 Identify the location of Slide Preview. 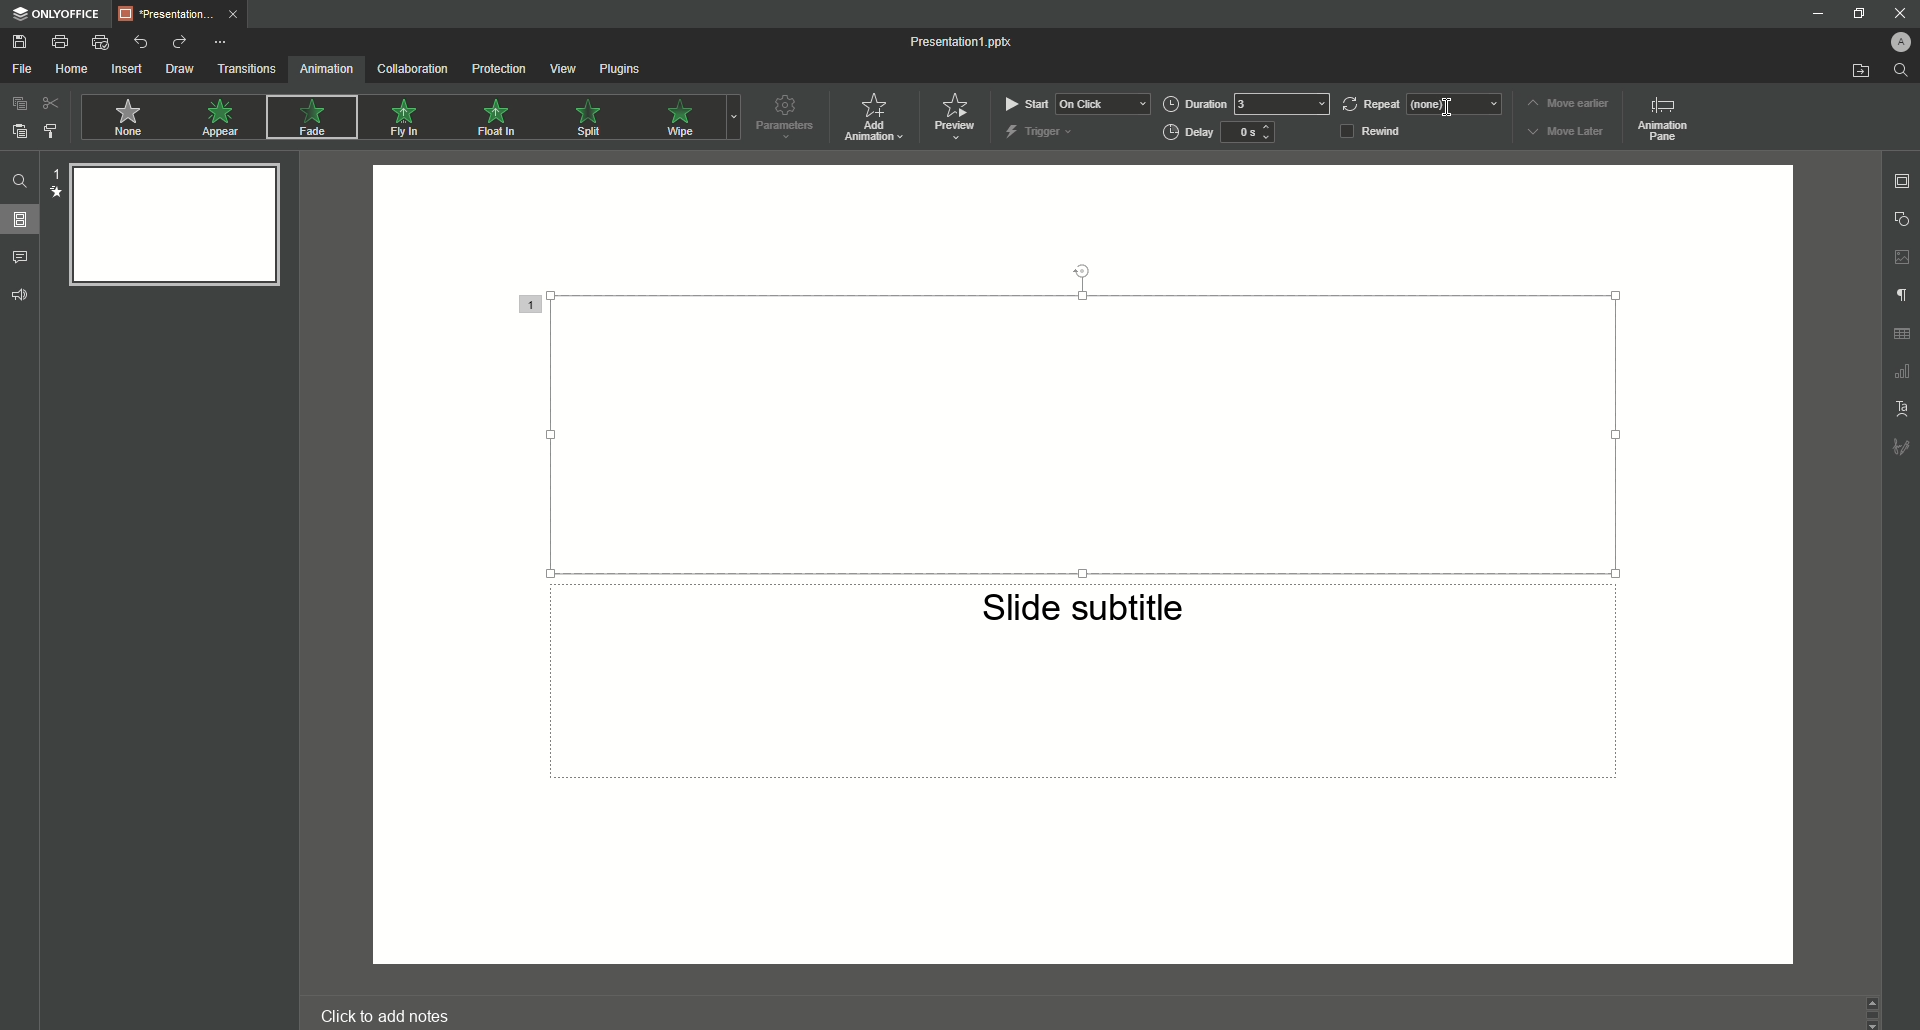
(170, 224).